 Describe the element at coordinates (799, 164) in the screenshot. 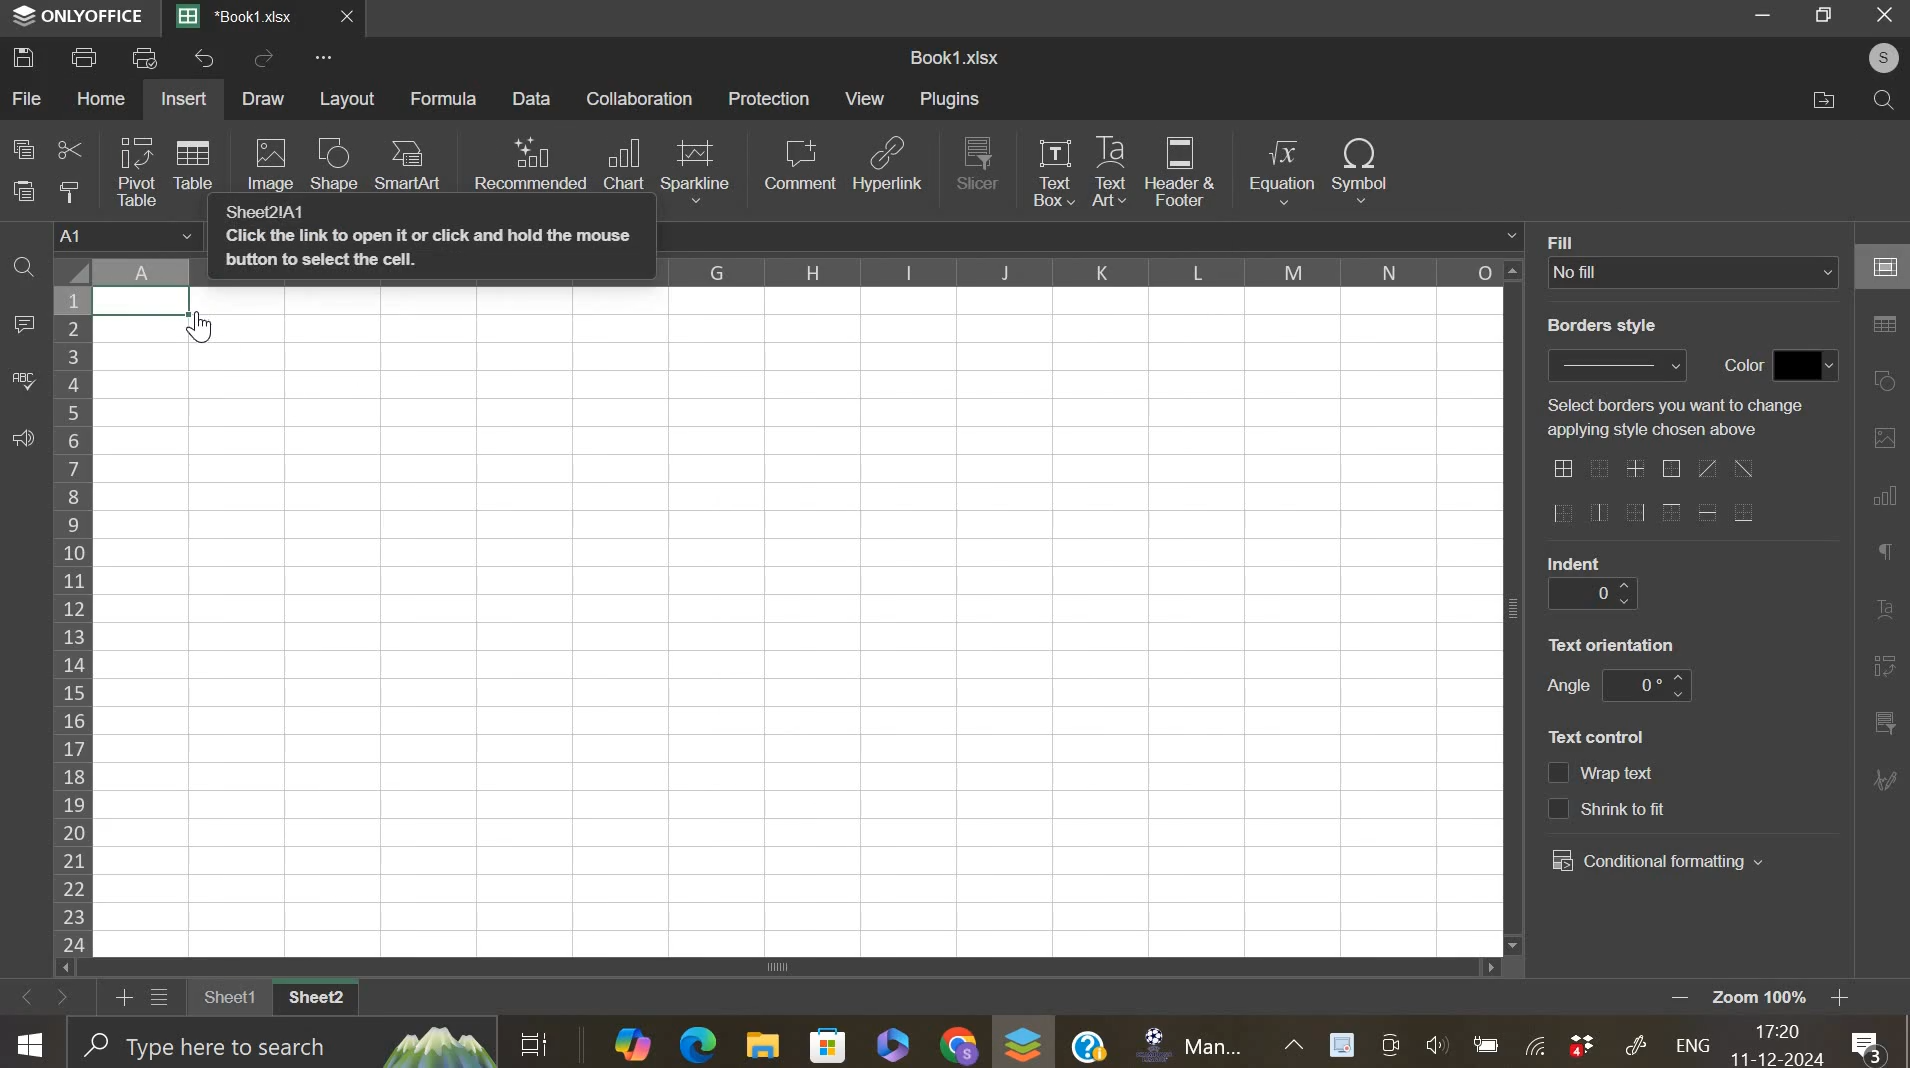

I see `comment` at that location.